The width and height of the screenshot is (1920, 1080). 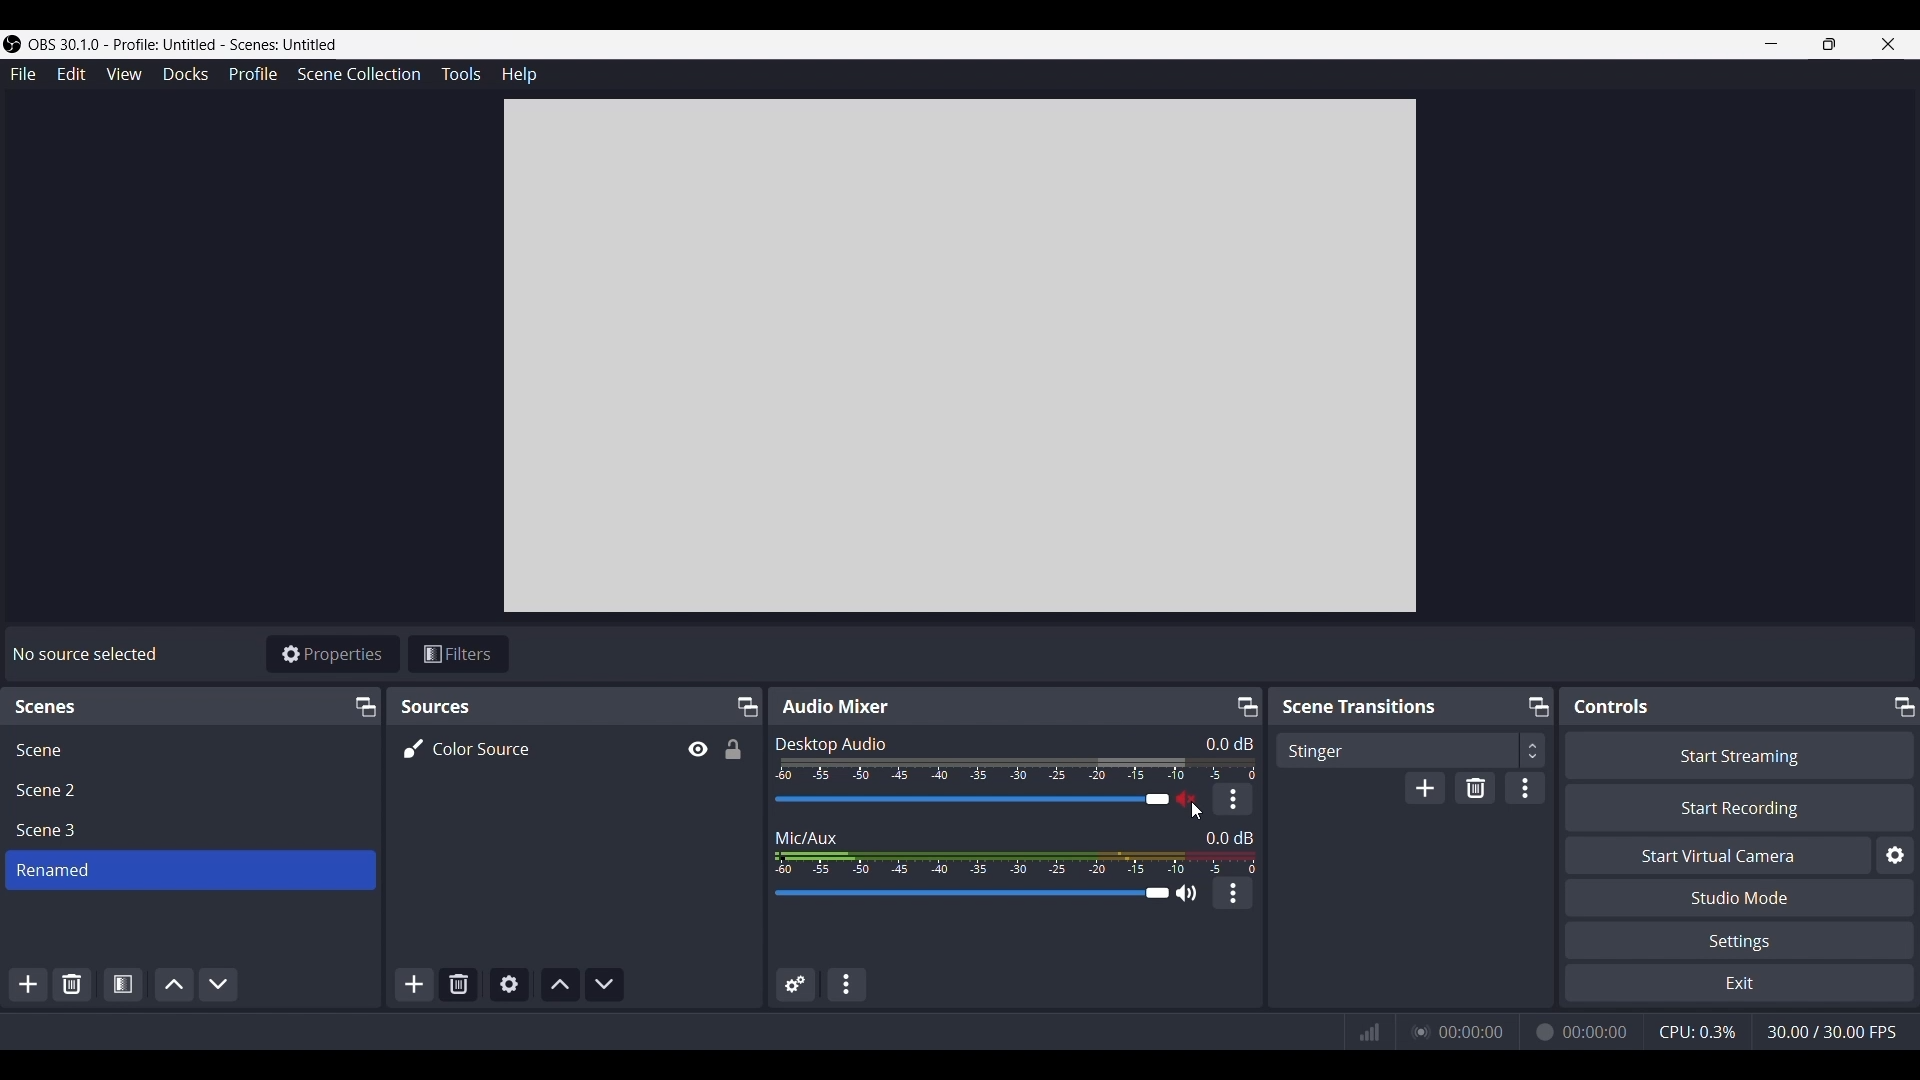 I want to click on Current source, so click(x=468, y=748).